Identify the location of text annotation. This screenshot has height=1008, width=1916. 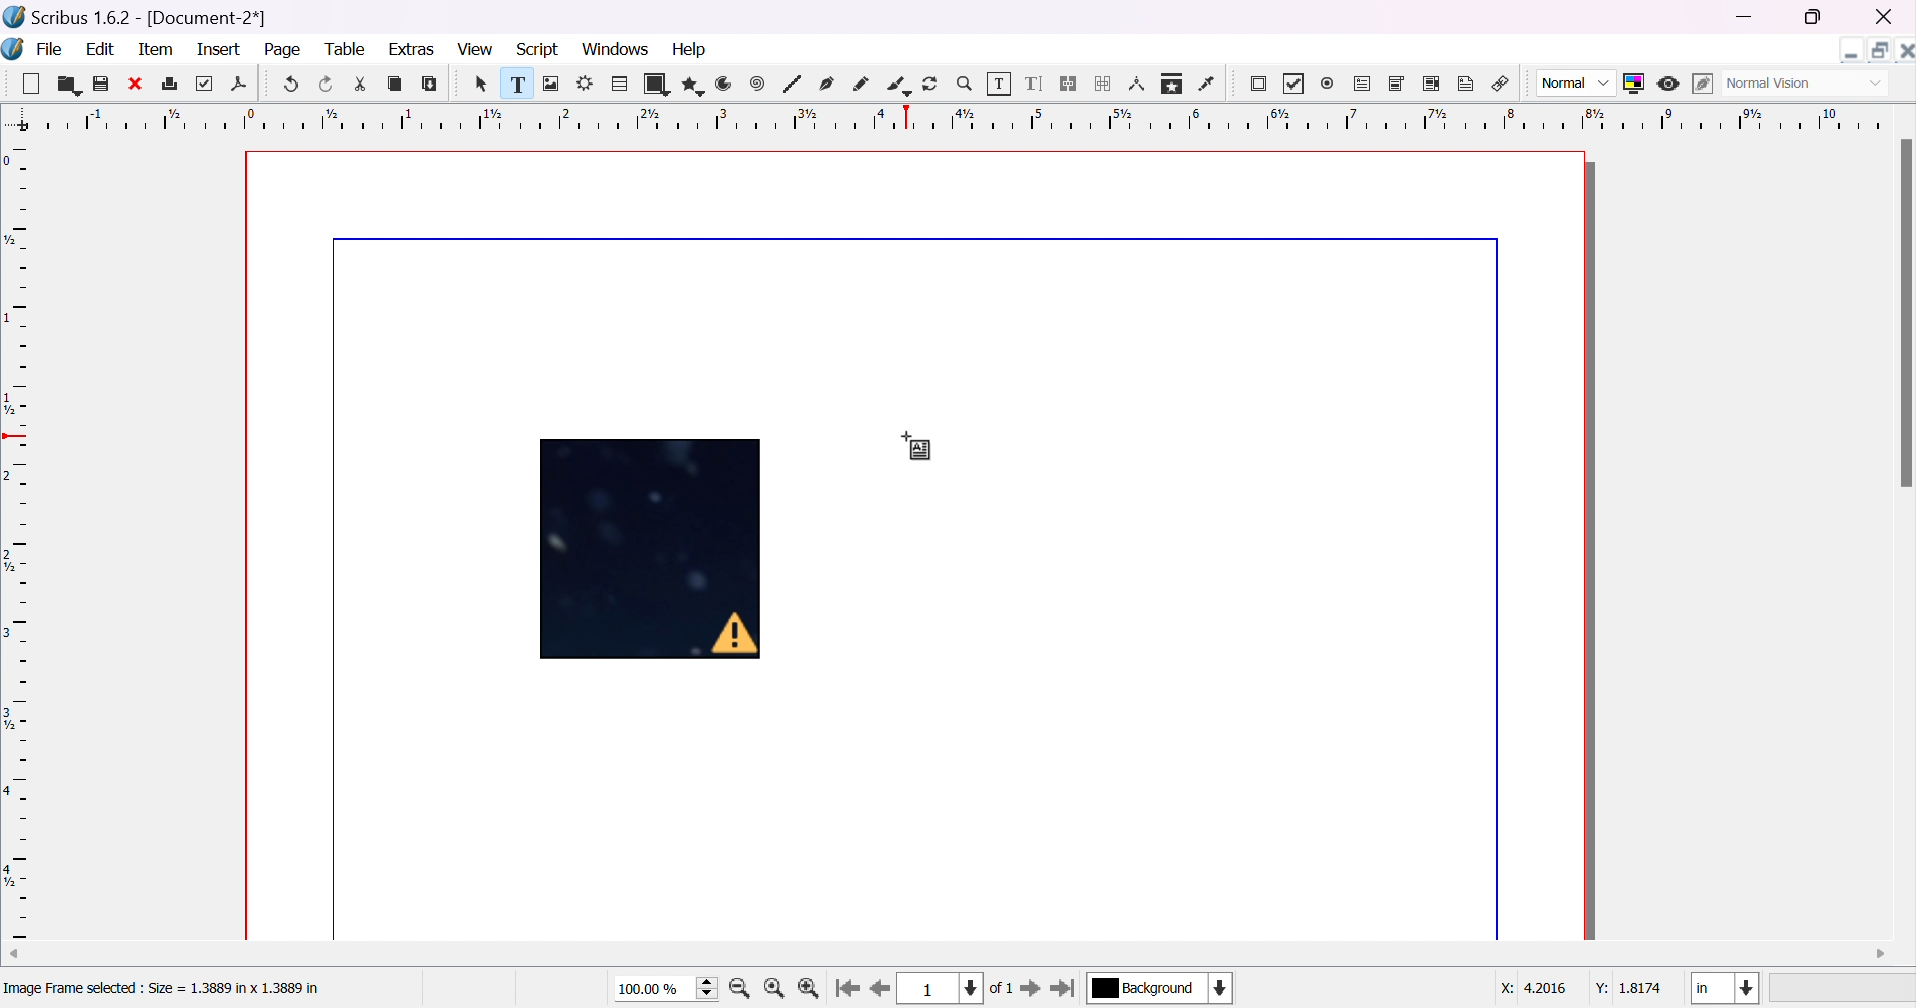
(1467, 81).